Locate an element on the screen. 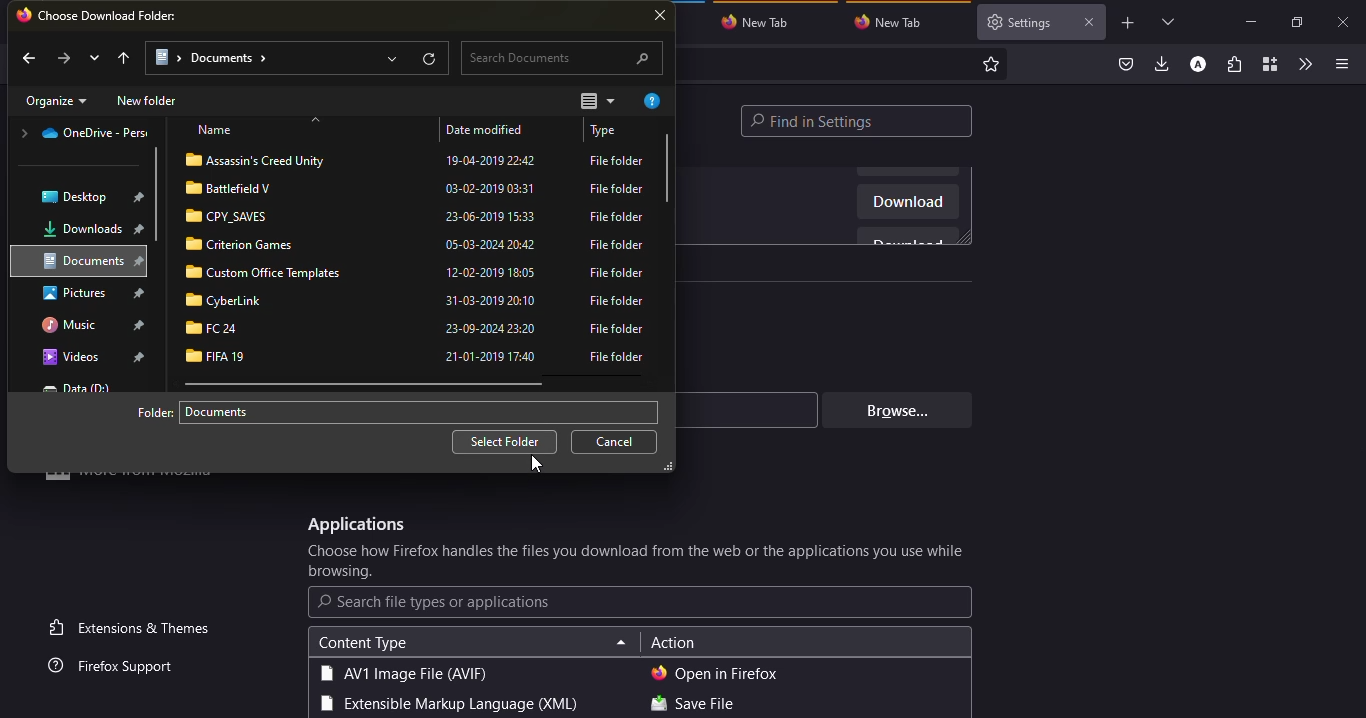 The height and width of the screenshot is (718, 1366). location is located at coordinates (76, 357).